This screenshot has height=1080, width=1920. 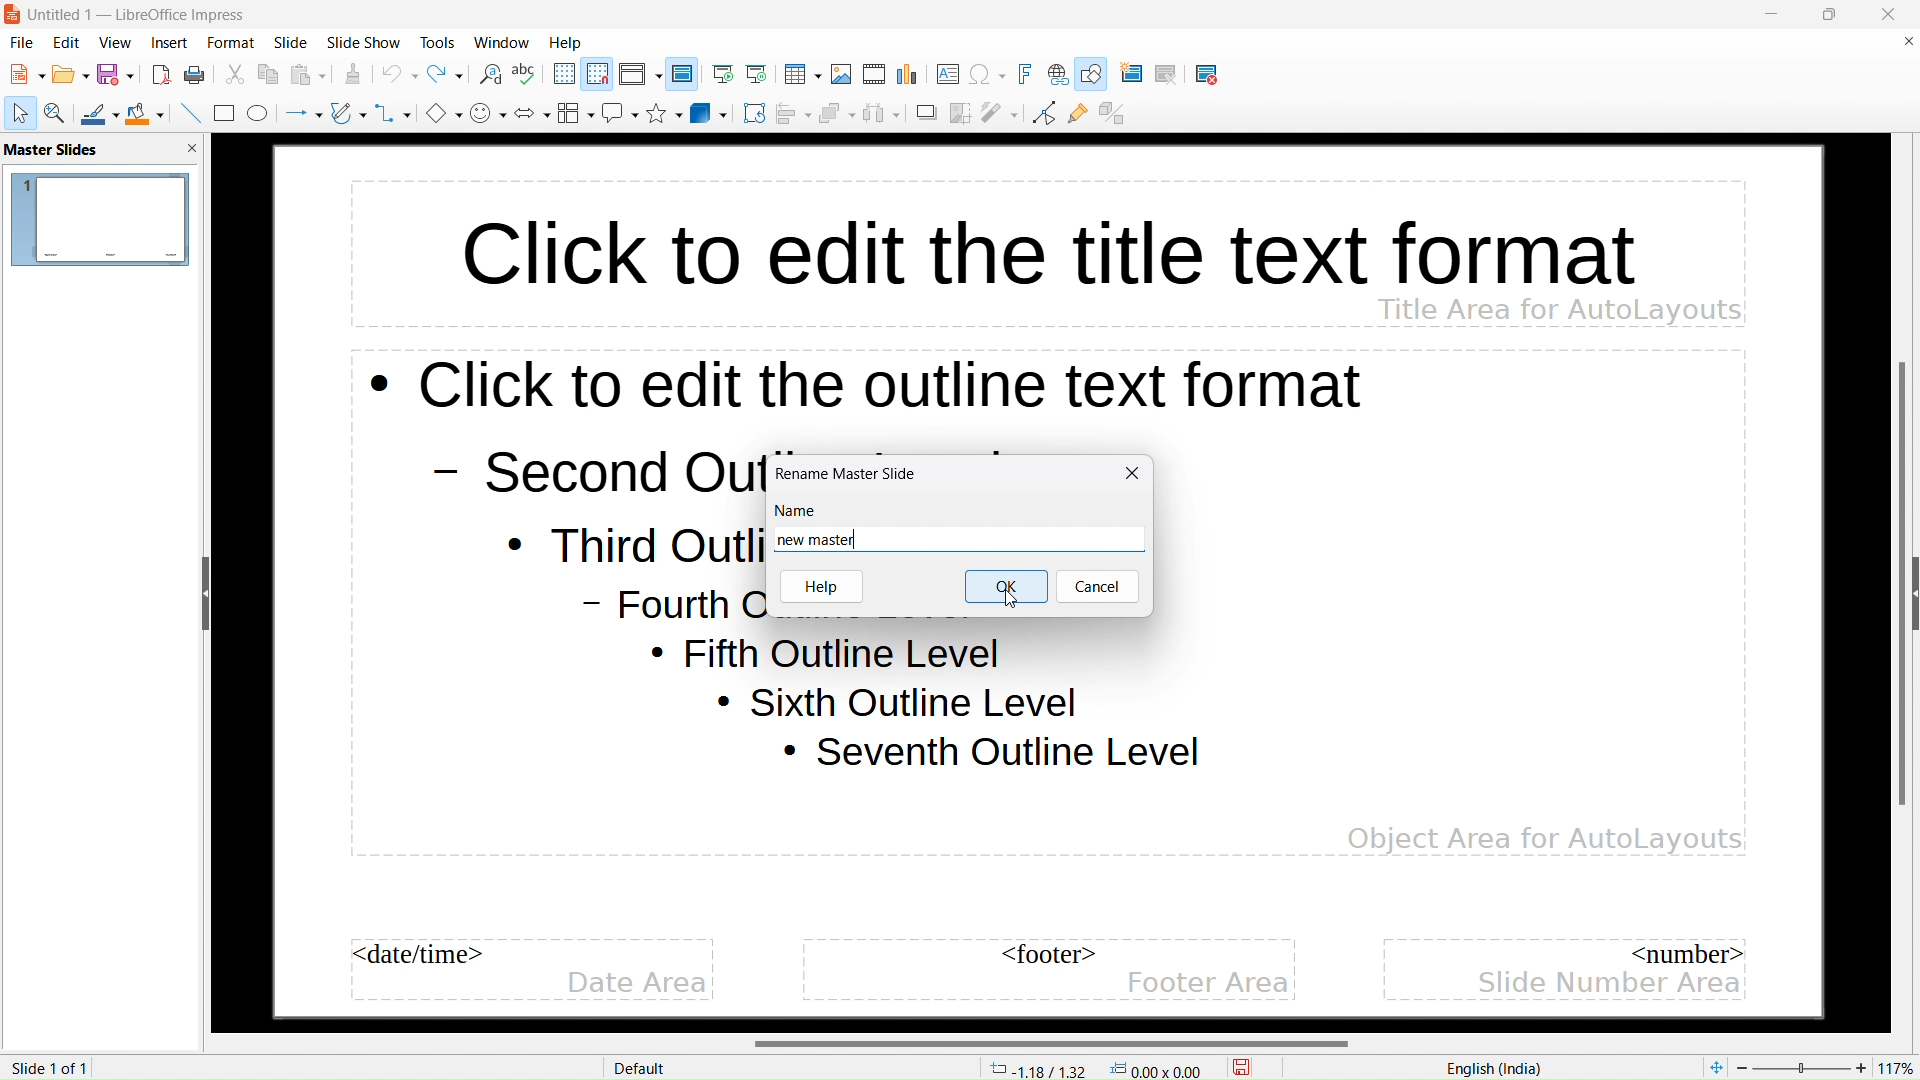 I want to click on symbol shapes, so click(x=488, y=113).